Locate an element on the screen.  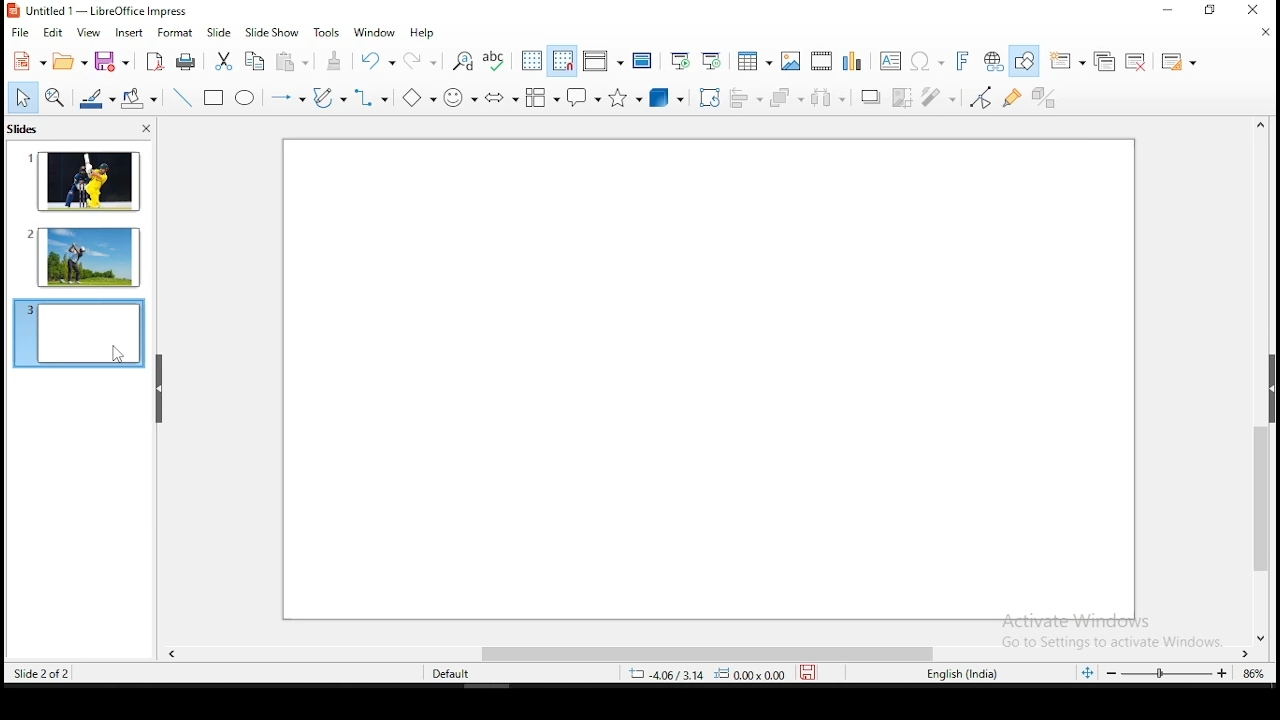
3D shapes is located at coordinates (667, 99).